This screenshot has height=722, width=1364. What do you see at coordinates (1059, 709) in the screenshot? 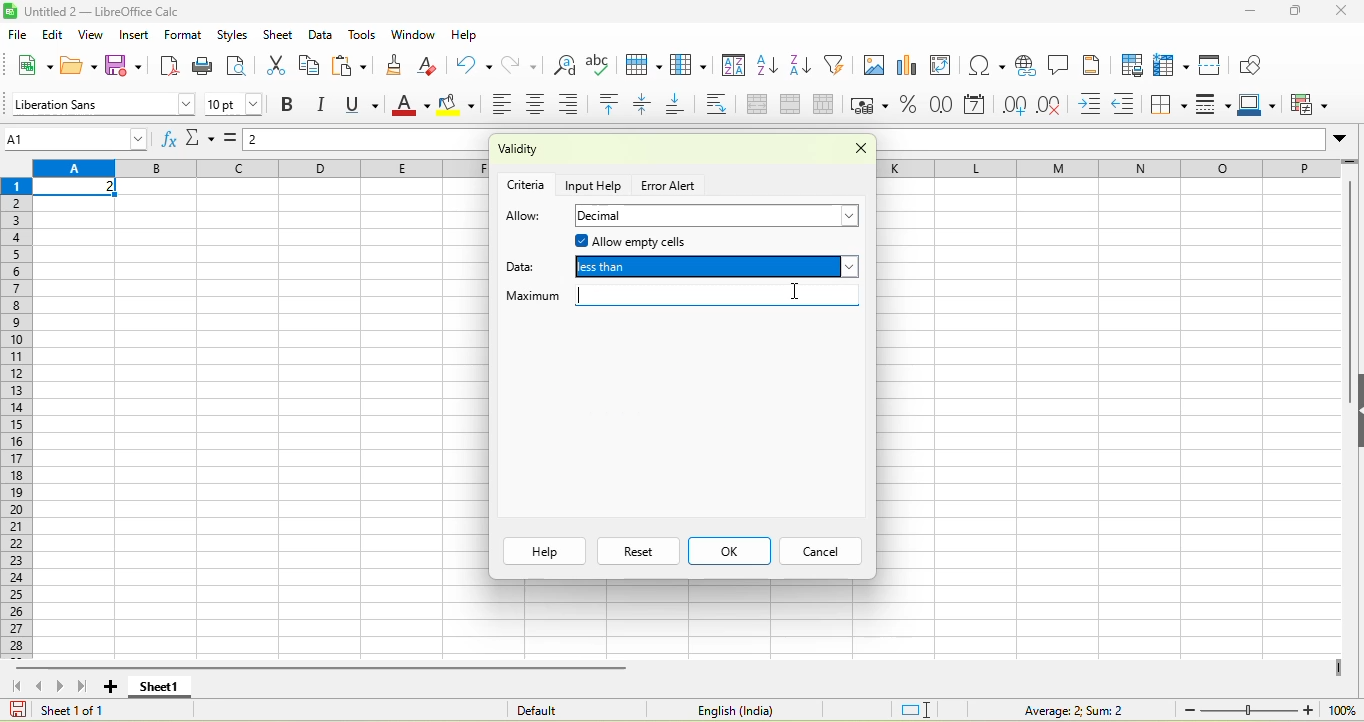
I see `formula` at bounding box center [1059, 709].